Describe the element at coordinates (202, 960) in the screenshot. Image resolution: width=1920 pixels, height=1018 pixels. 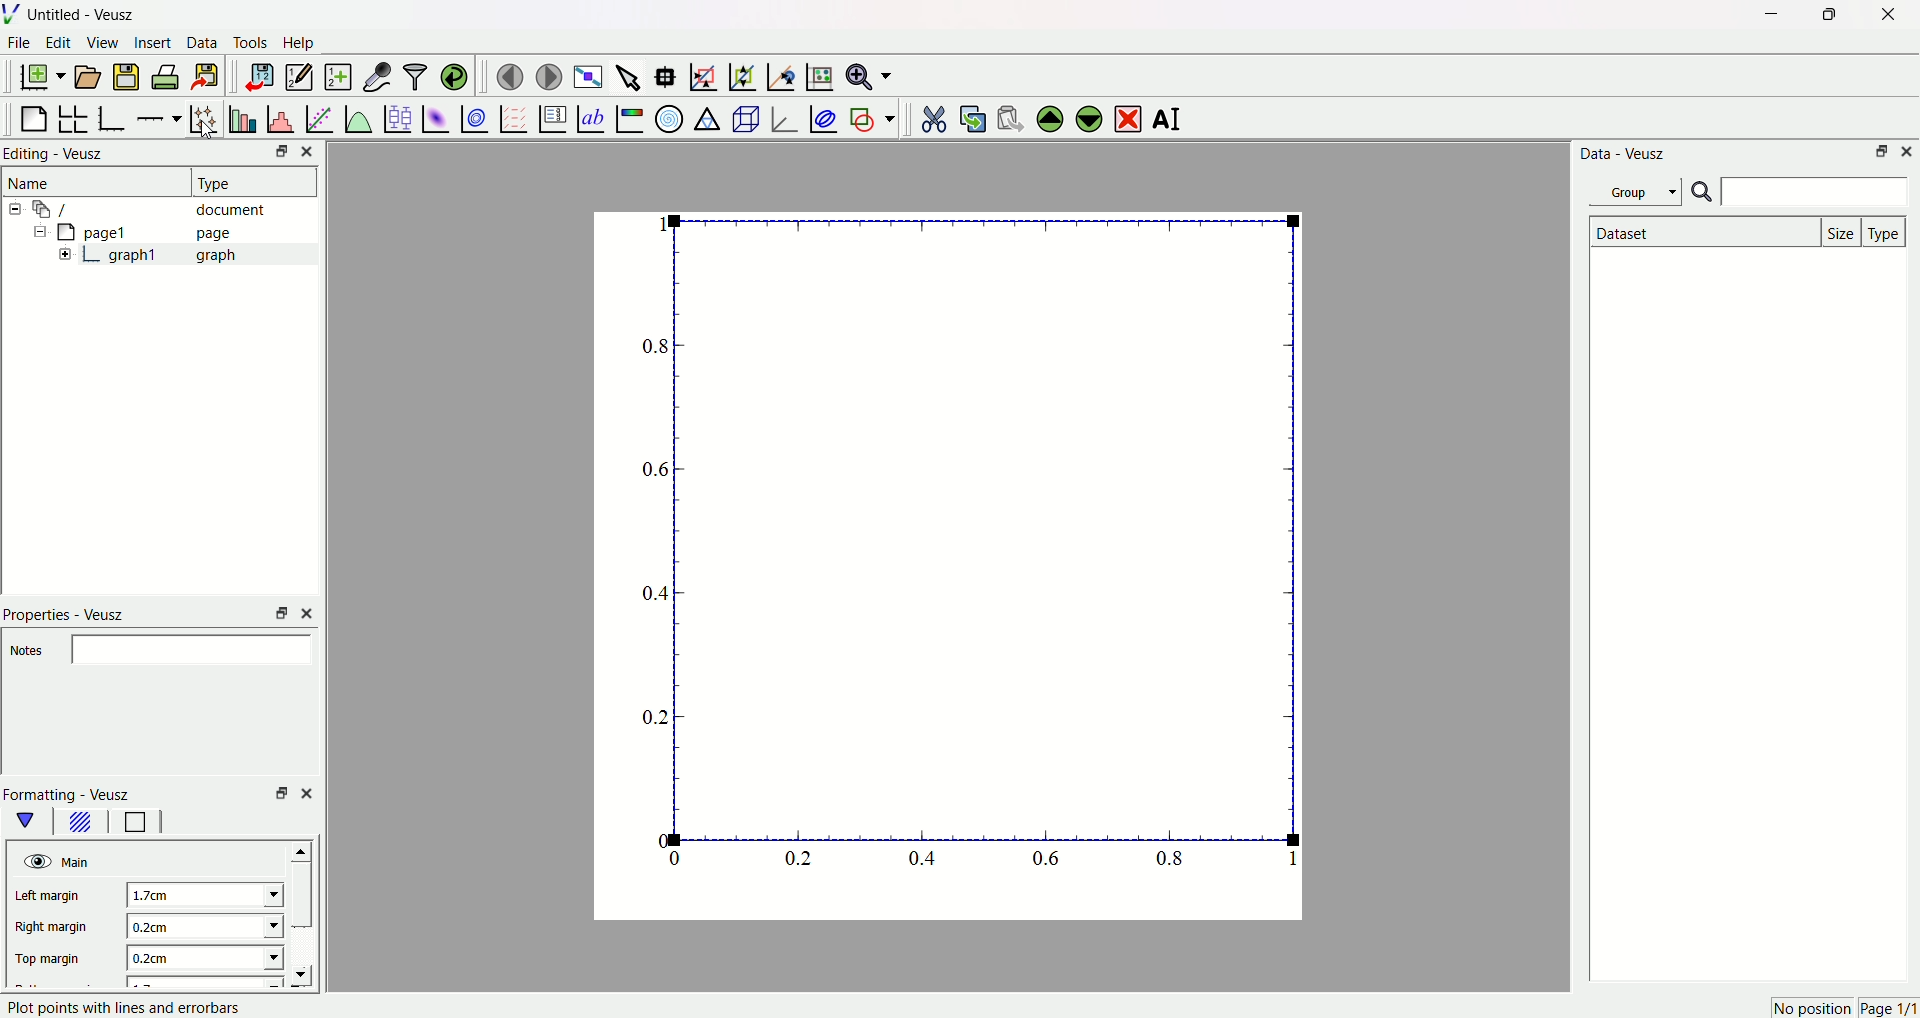
I see `0.2 cm` at that location.